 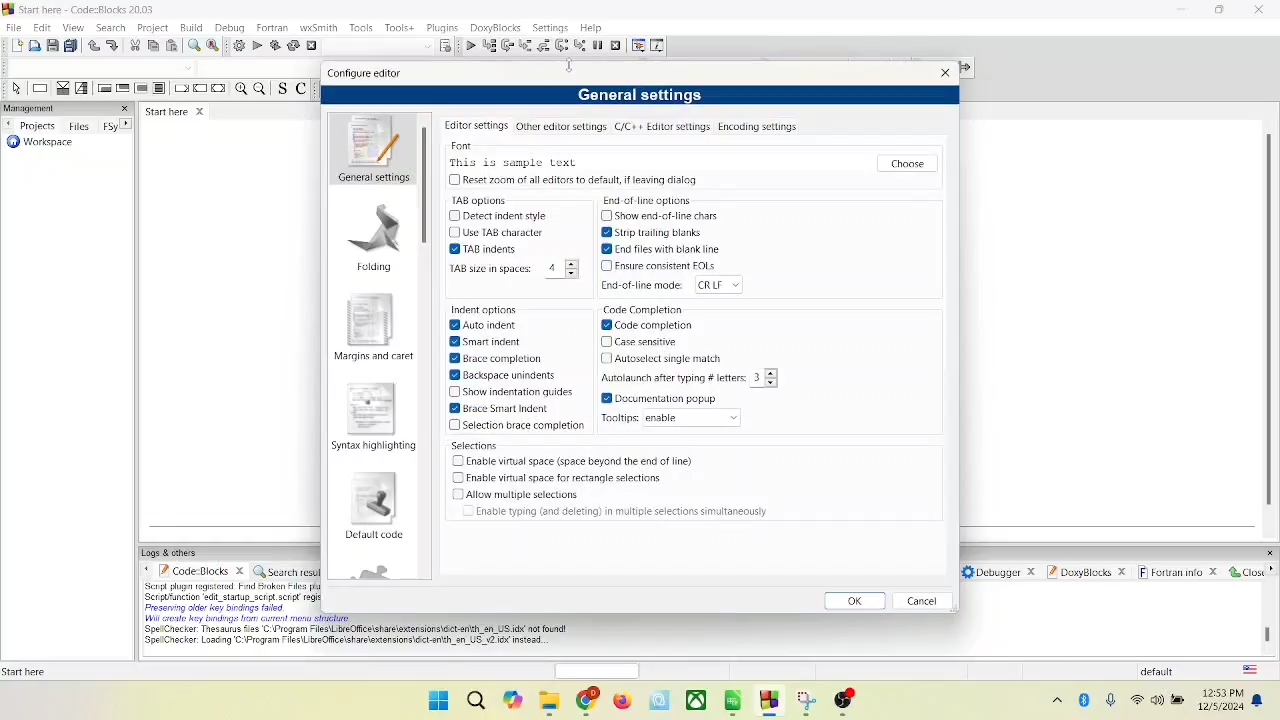 I want to click on end of line, so click(x=679, y=284).